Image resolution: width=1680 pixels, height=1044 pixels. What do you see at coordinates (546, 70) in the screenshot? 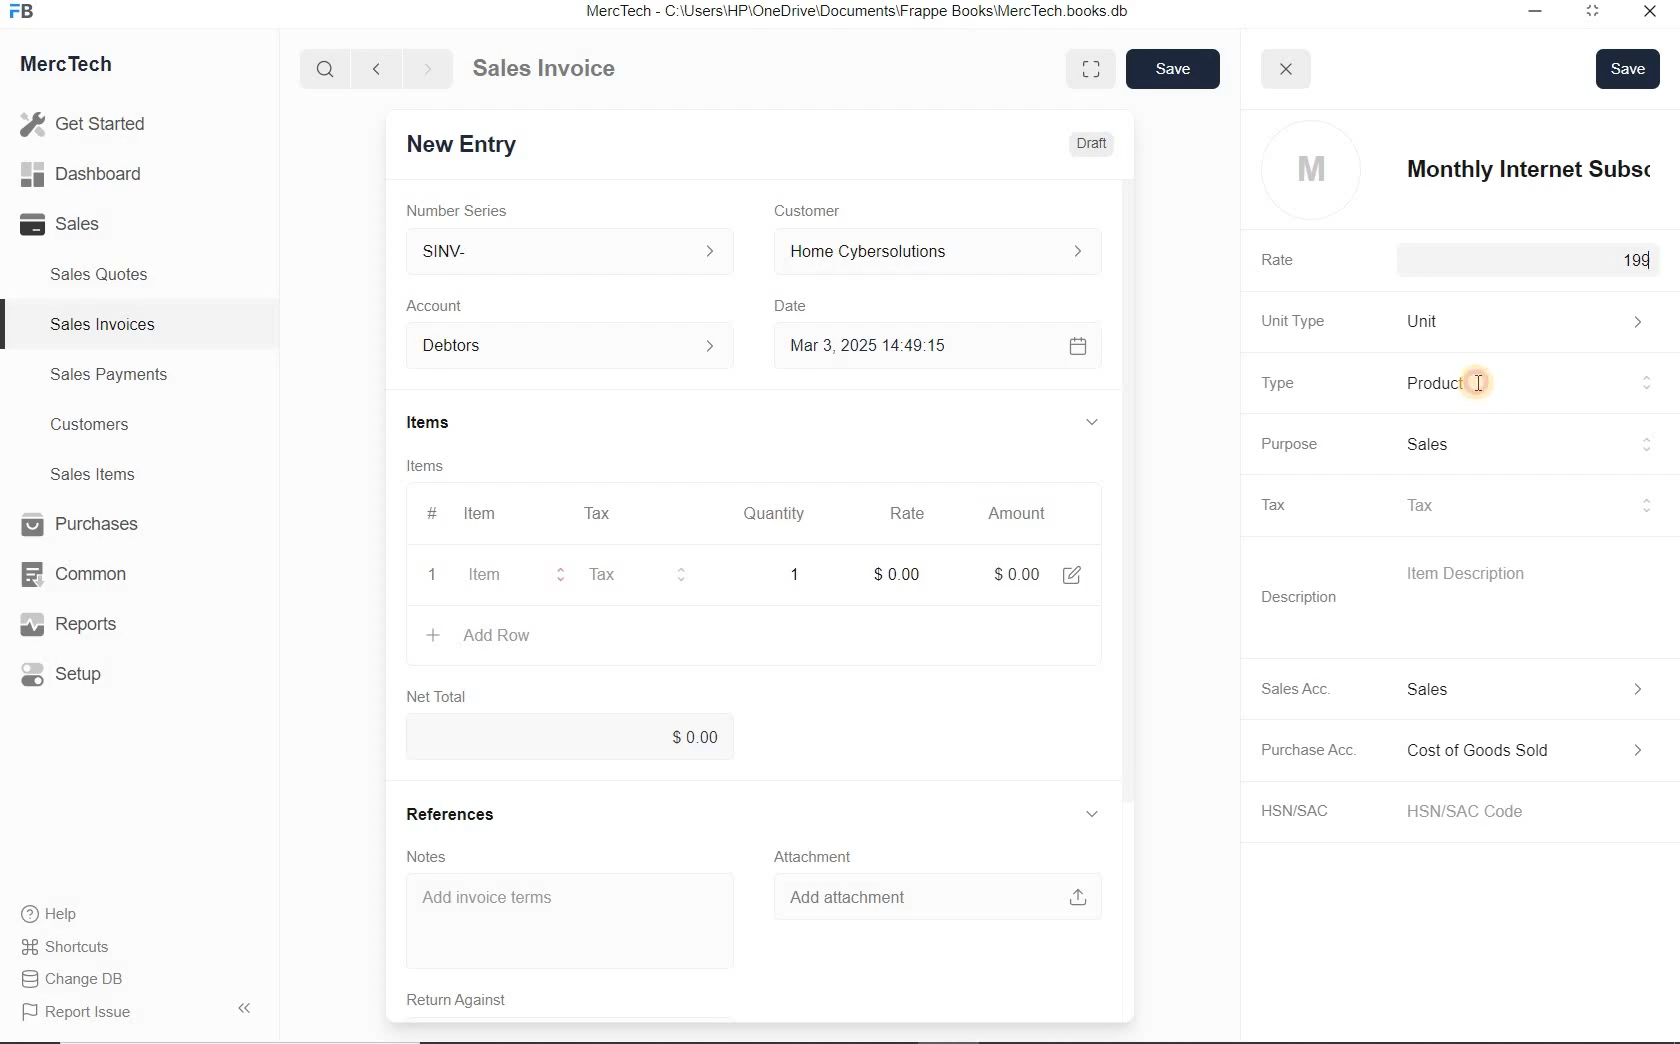
I see `Sales Invoice` at bounding box center [546, 70].